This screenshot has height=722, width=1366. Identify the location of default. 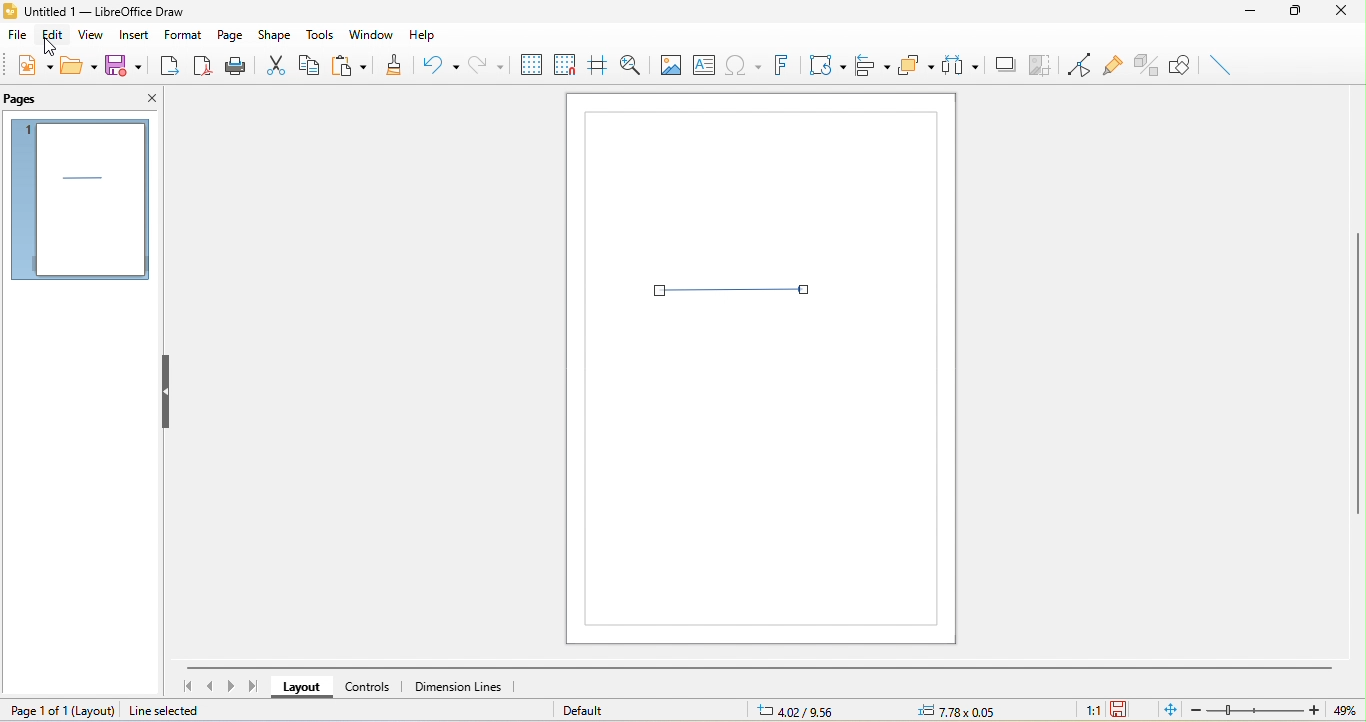
(590, 710).